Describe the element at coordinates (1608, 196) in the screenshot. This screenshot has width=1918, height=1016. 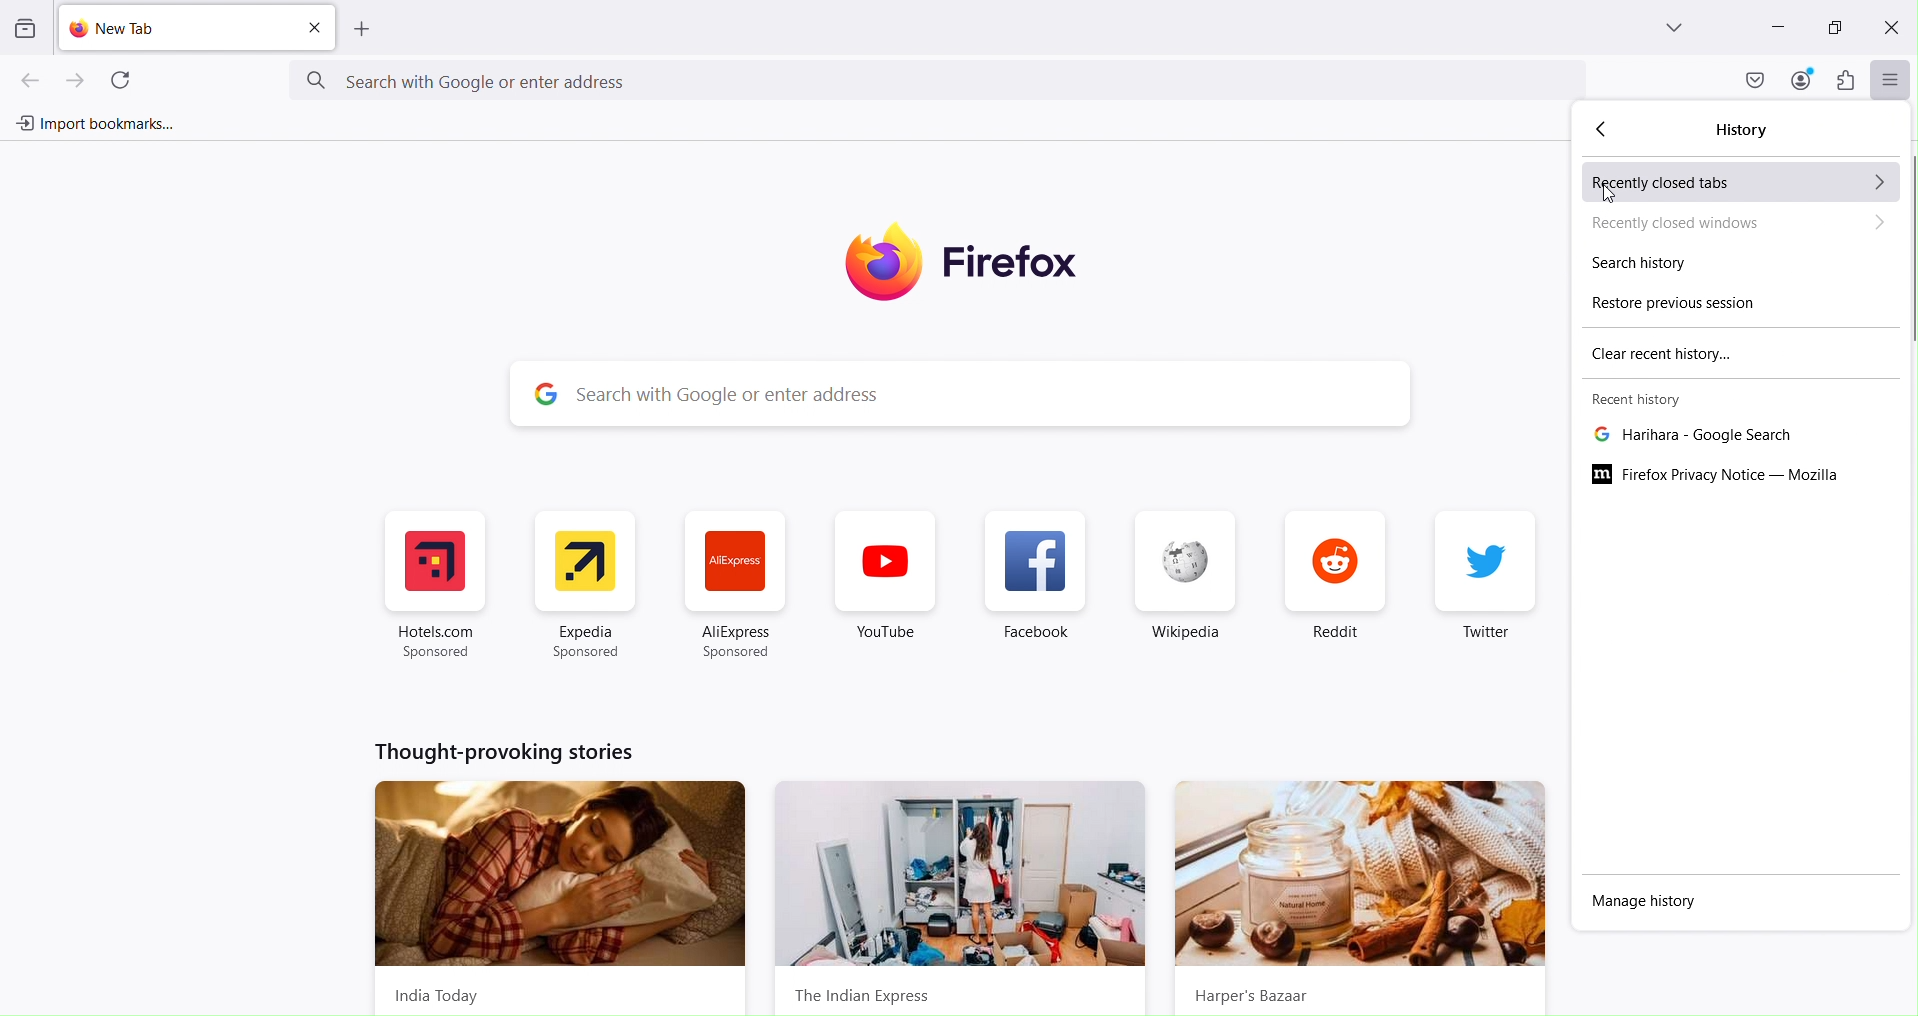
I see `Cursor` at that location.